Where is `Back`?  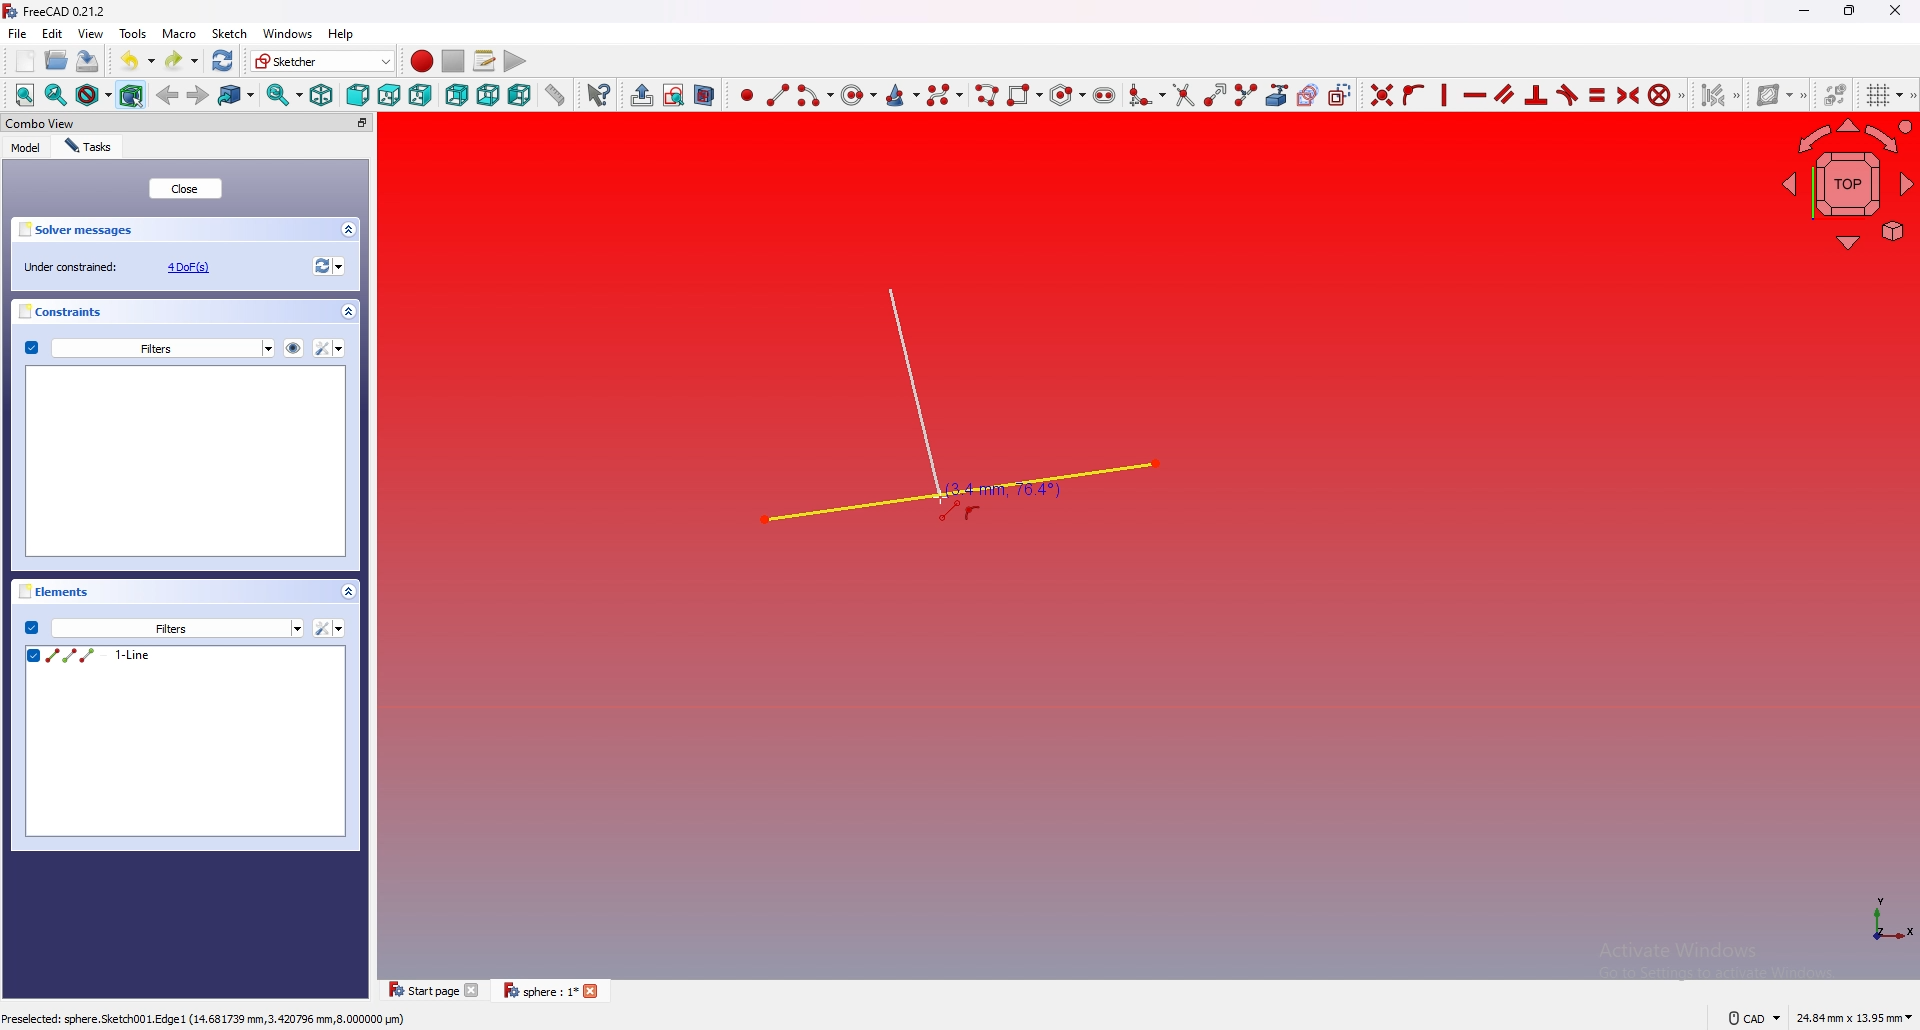 Back is located at coordinates (168, 93).